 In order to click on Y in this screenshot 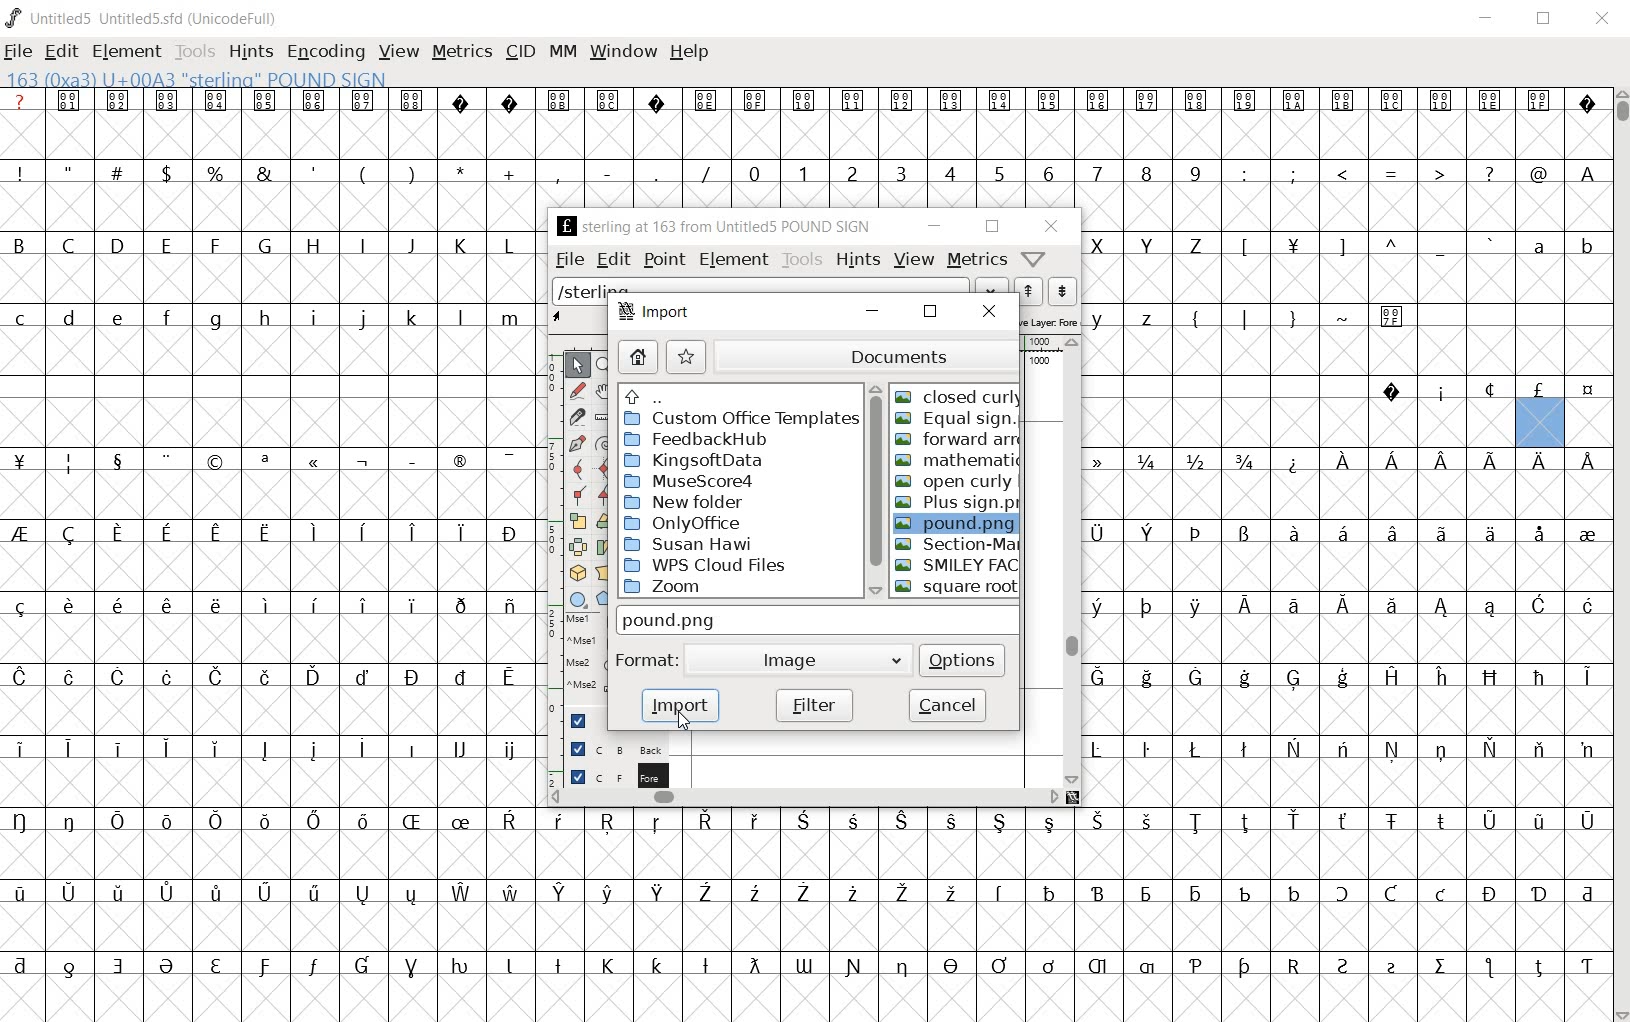, I will do `click(1145, 245)`.